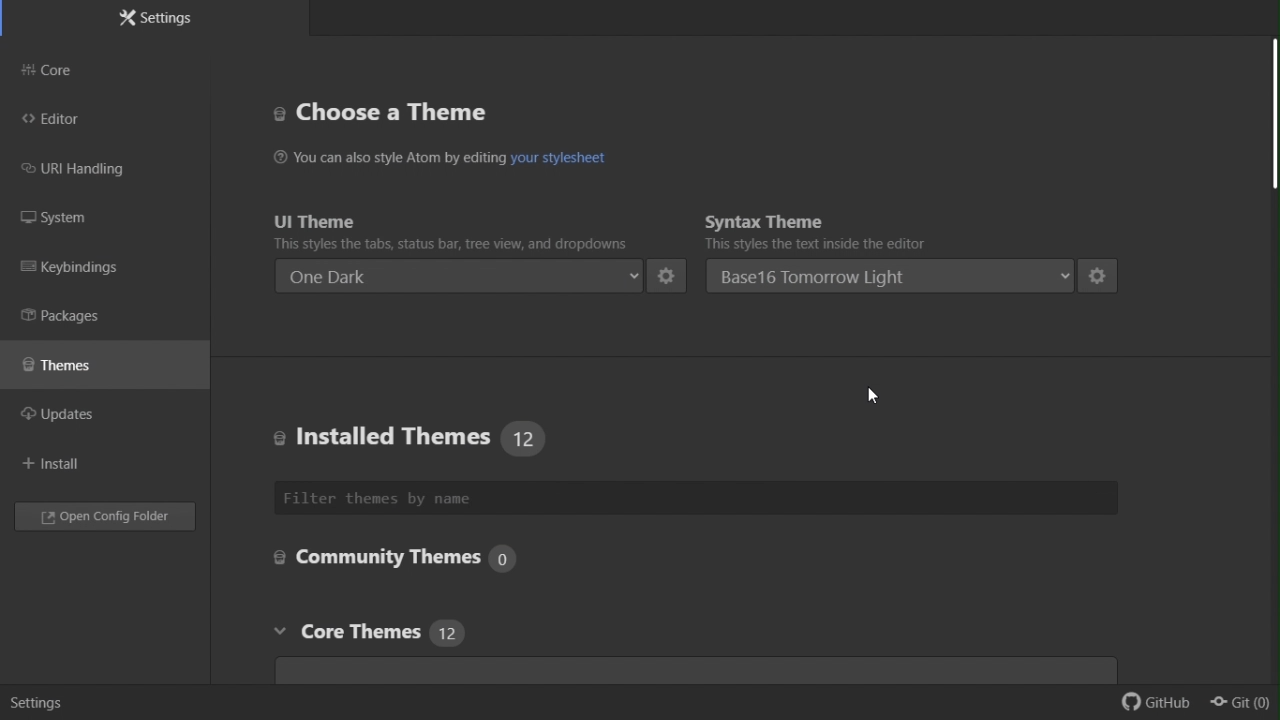 The image size is (1280, 720). Describe the element at coordinates (1271, 109) in the screenshot. I see `vertical scroll bar` at that location.